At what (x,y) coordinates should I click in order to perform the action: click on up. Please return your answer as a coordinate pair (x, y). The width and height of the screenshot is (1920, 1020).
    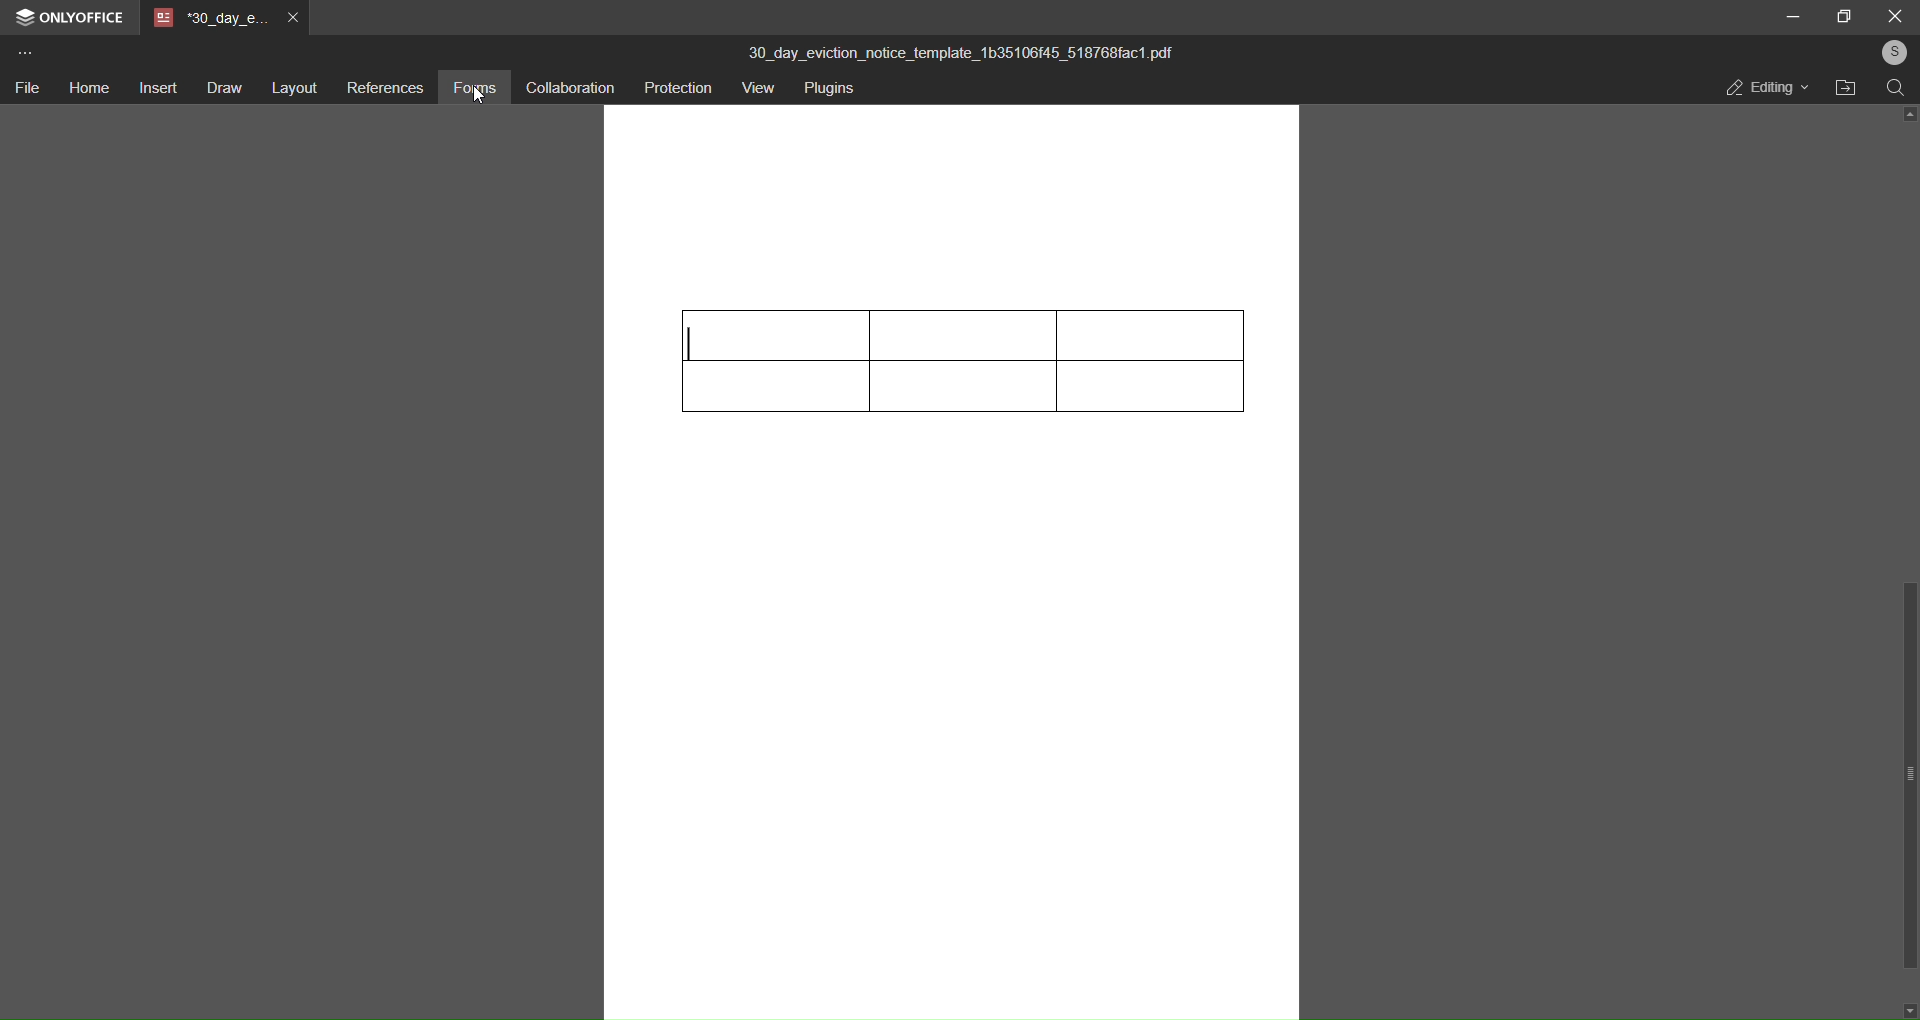
    Looking at the image, I should click on (1907, 115).